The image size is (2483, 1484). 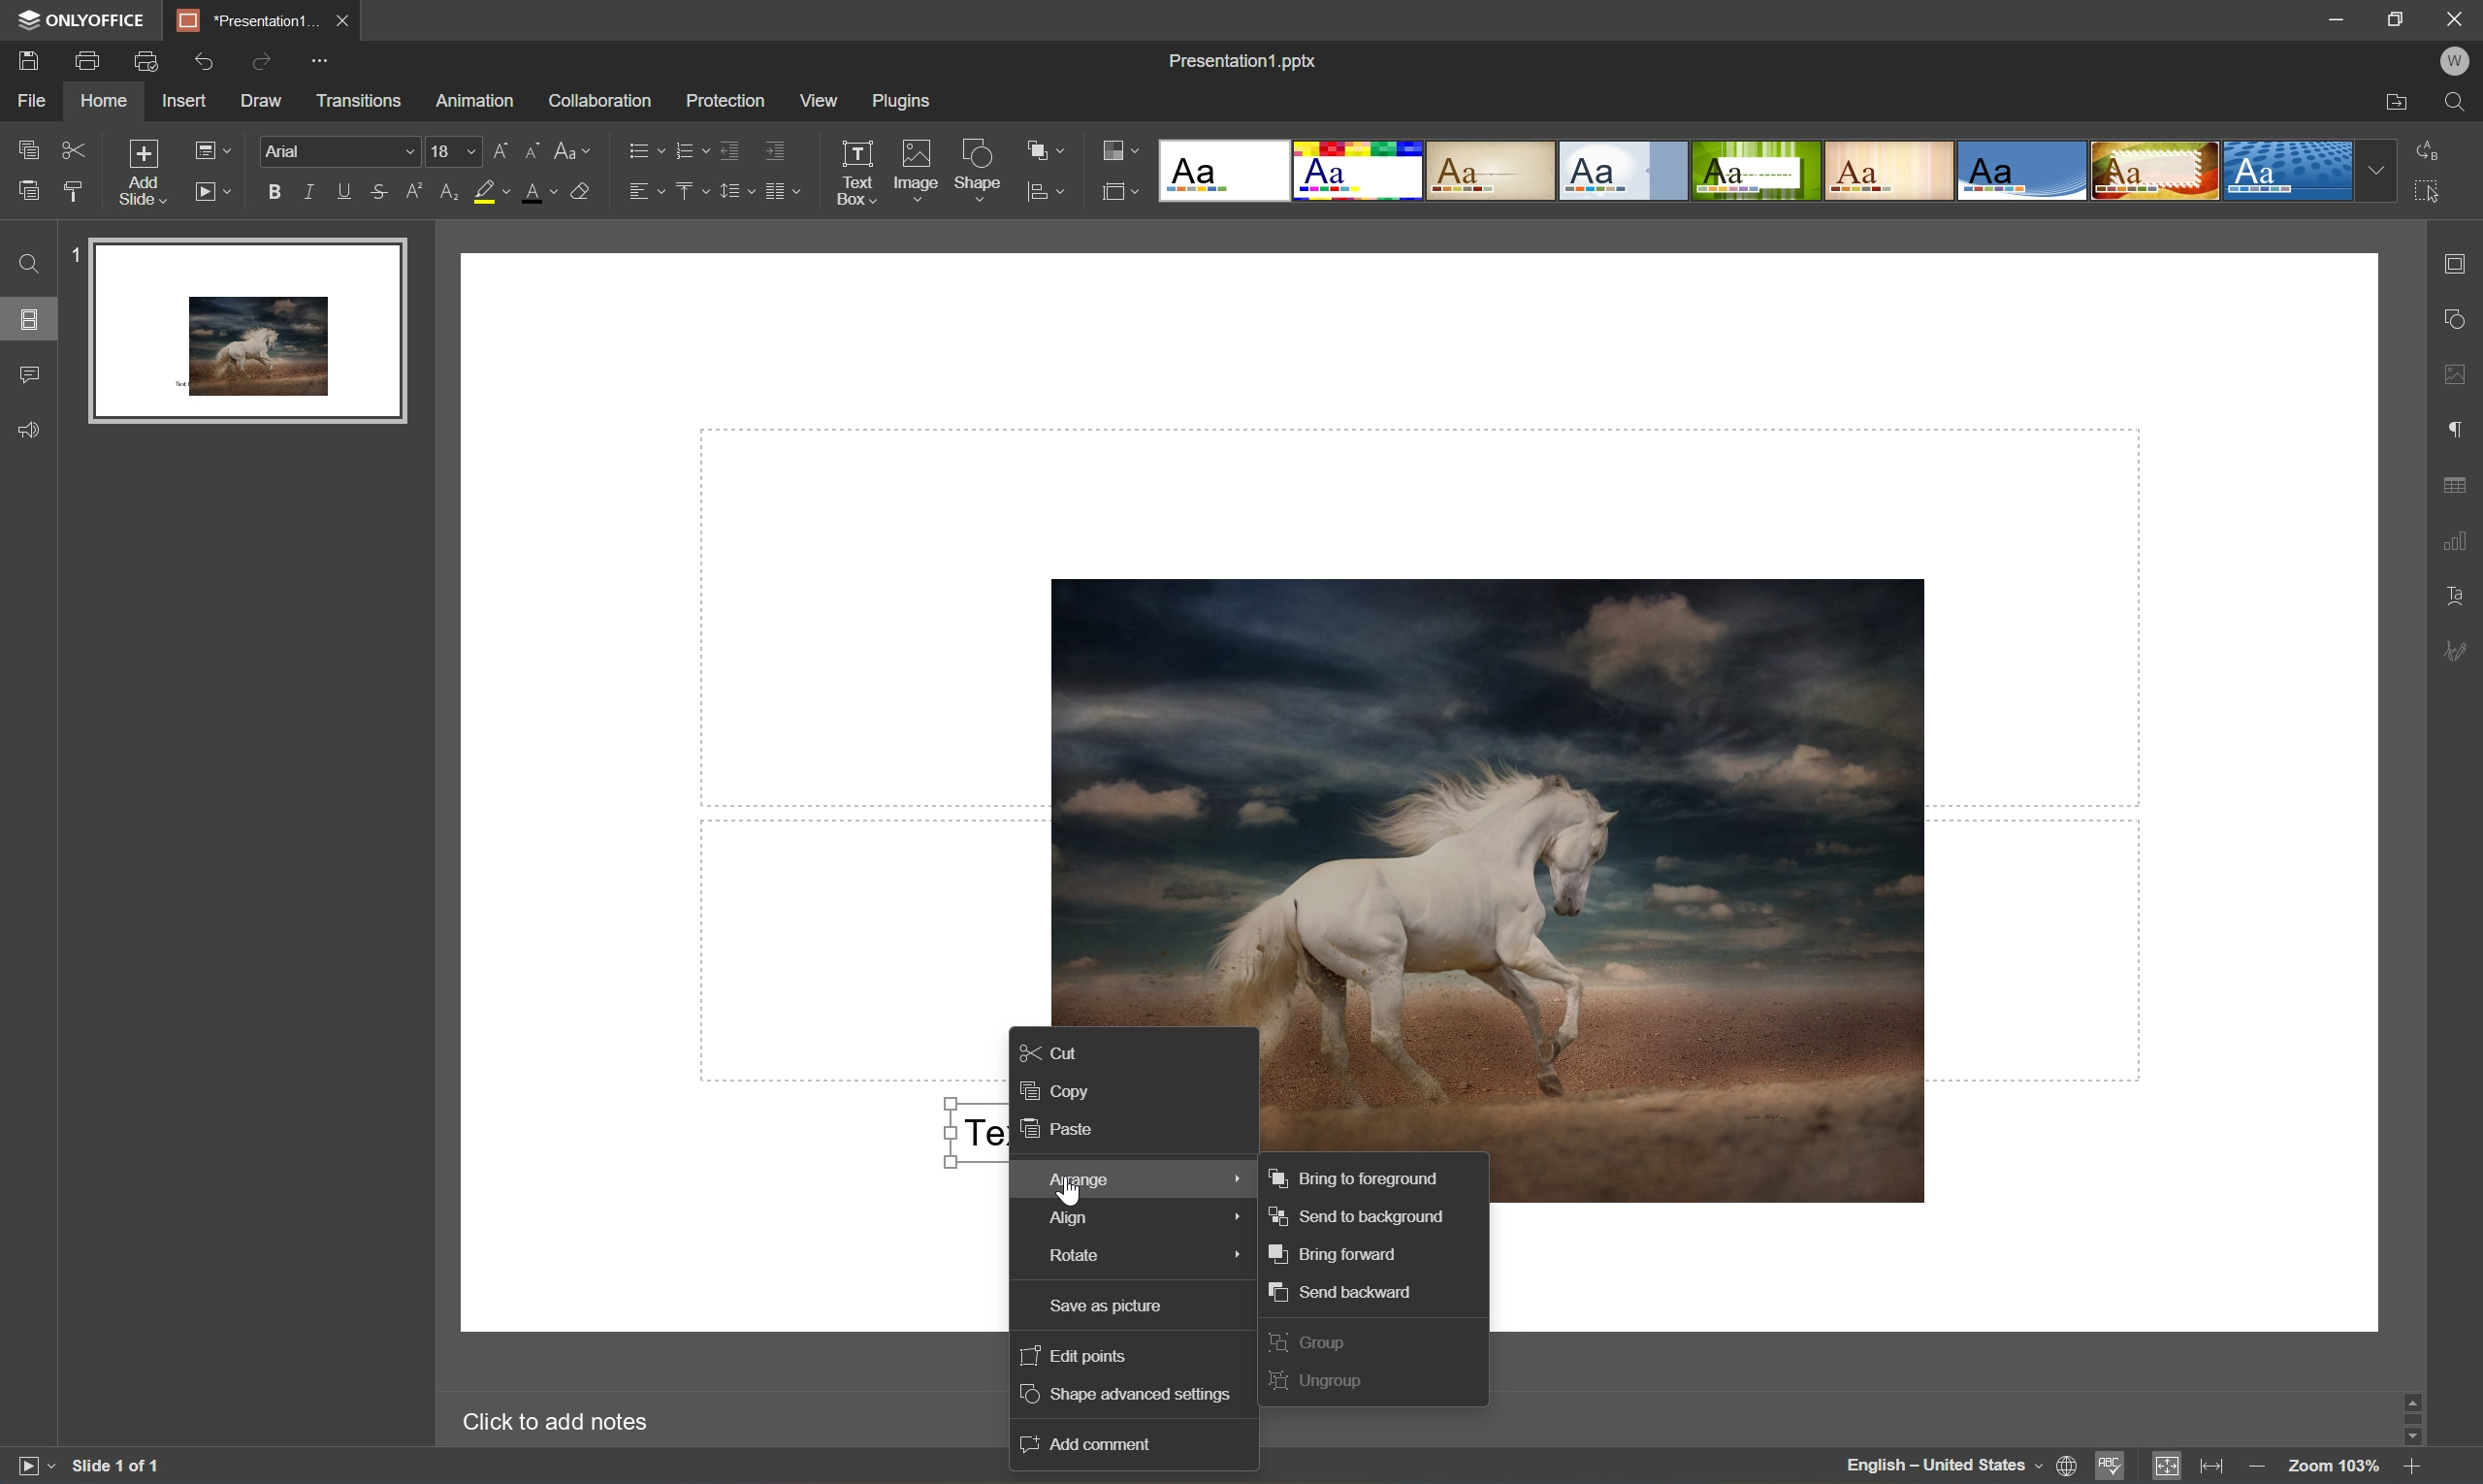 What do you see at coordinates (72, 190) in the screenshot?
I see `Copy style` at bounding box center [72, 190].